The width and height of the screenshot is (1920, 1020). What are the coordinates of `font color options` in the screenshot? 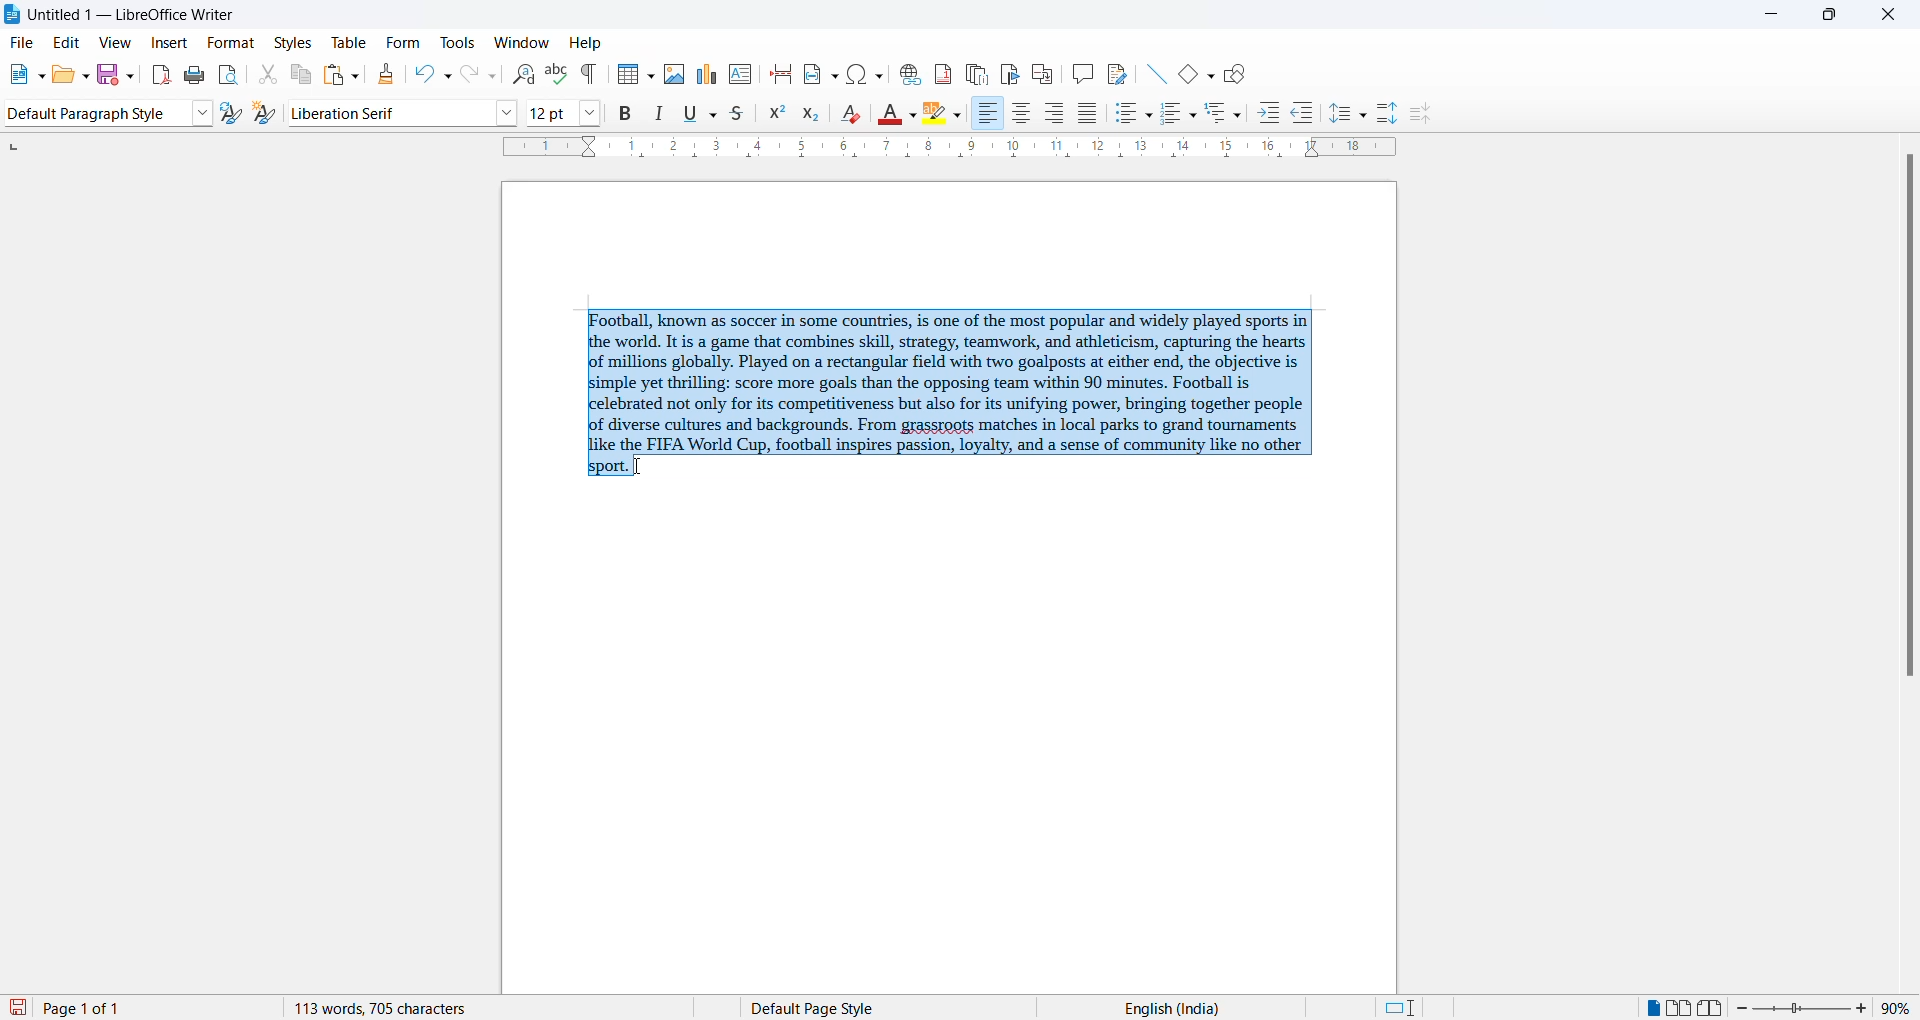 It's located at (914, 114).